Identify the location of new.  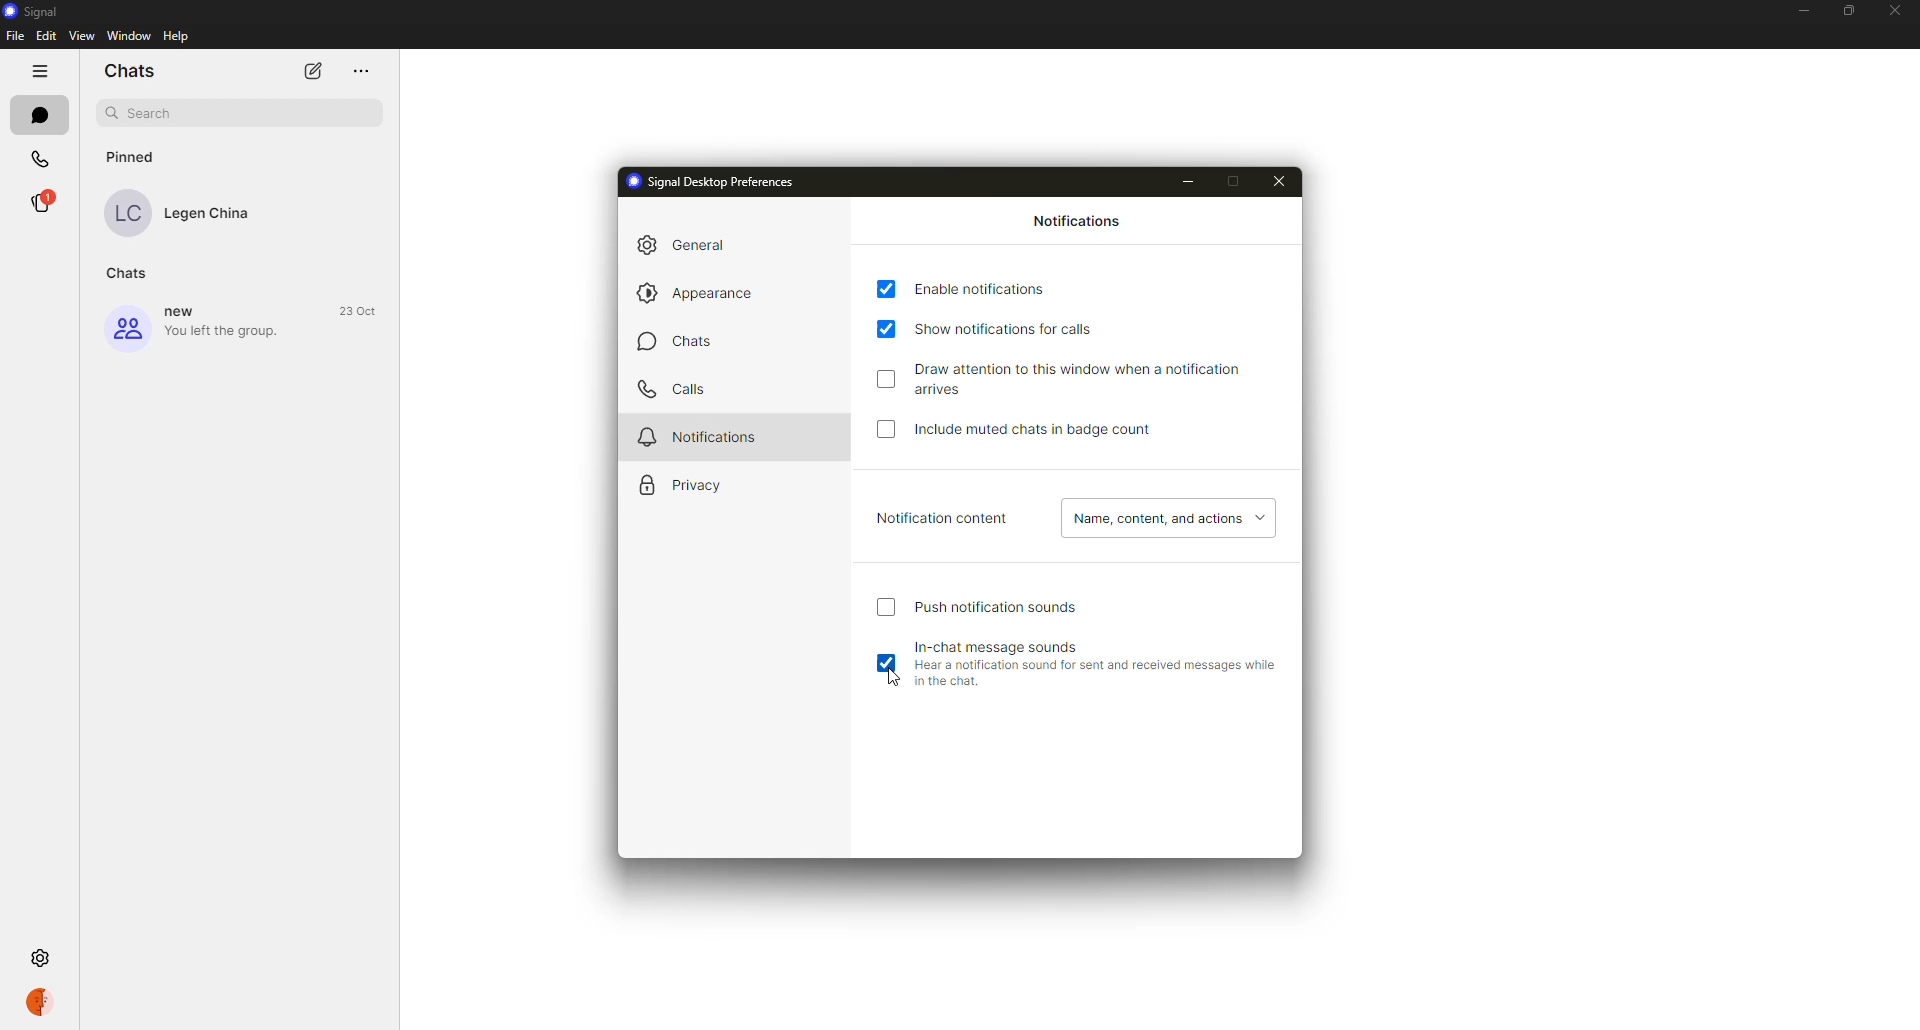
(179, 310).